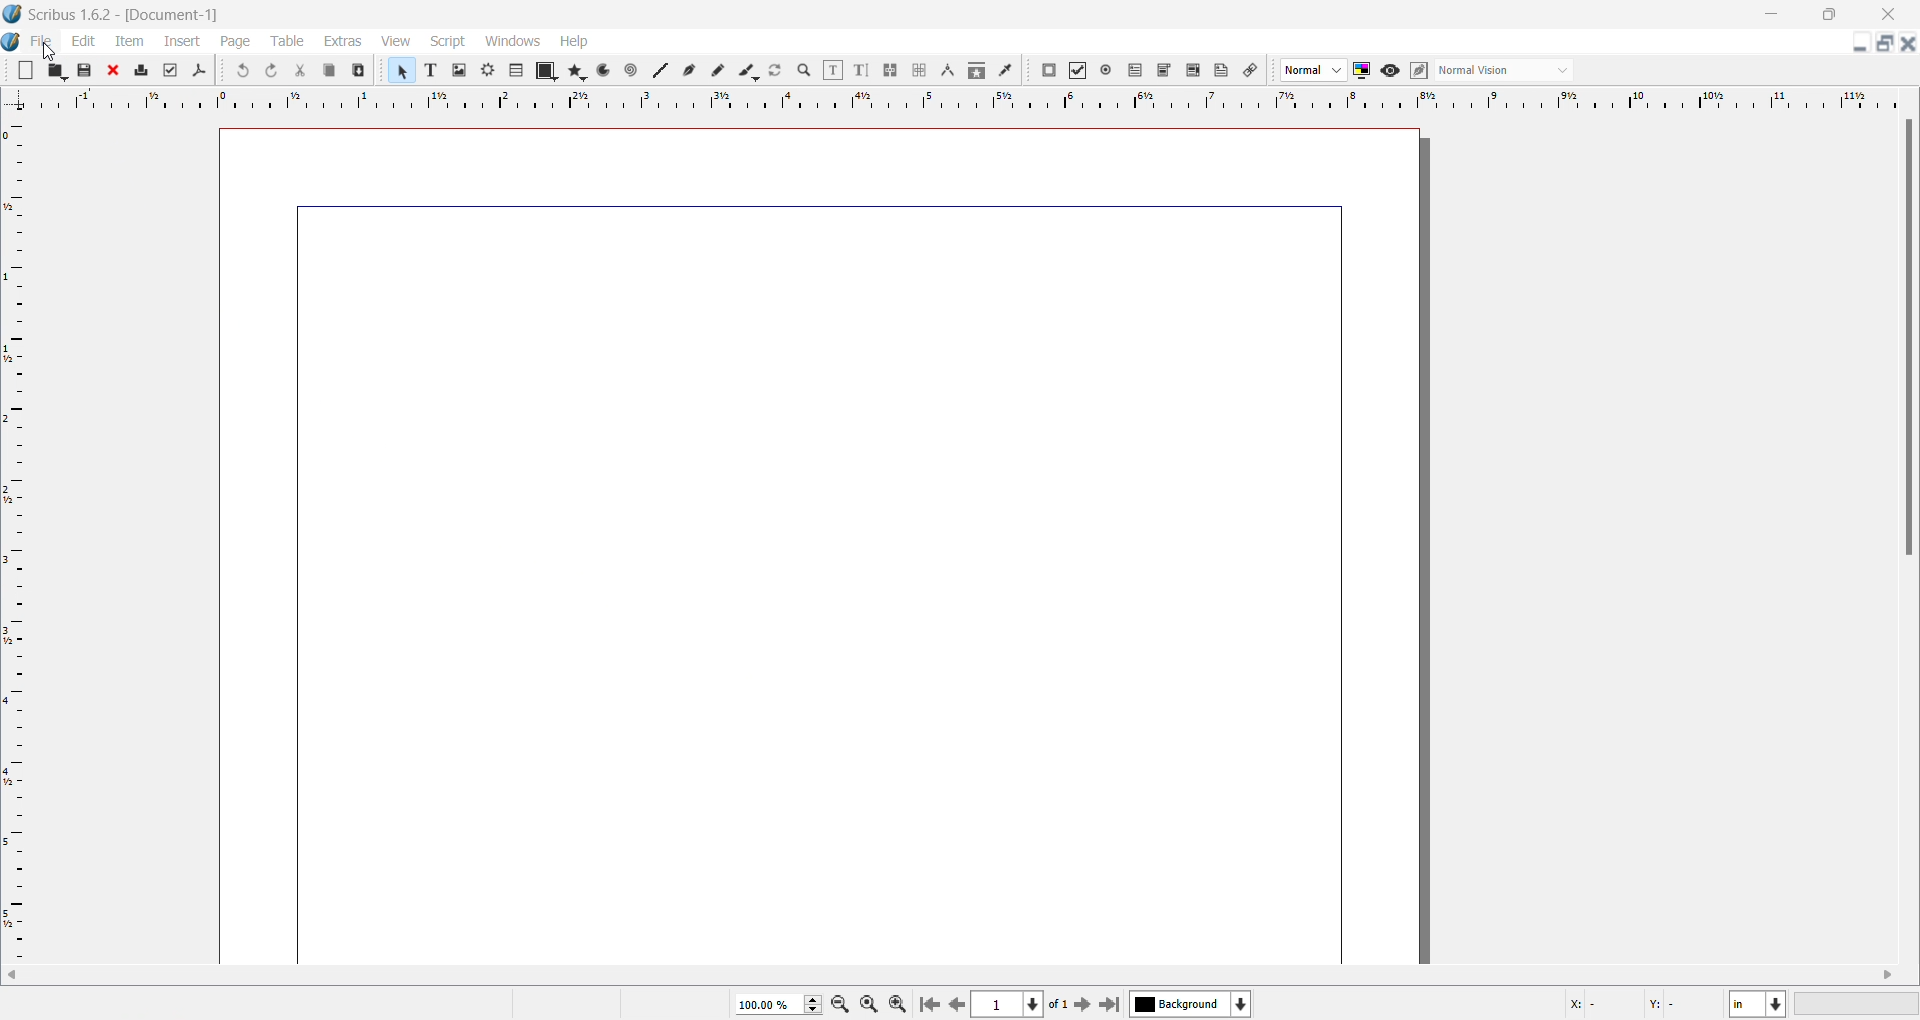 Image resolution: width=1920 pixels, height=1020 pixels. I want to click on previous, so click(957, 1007).